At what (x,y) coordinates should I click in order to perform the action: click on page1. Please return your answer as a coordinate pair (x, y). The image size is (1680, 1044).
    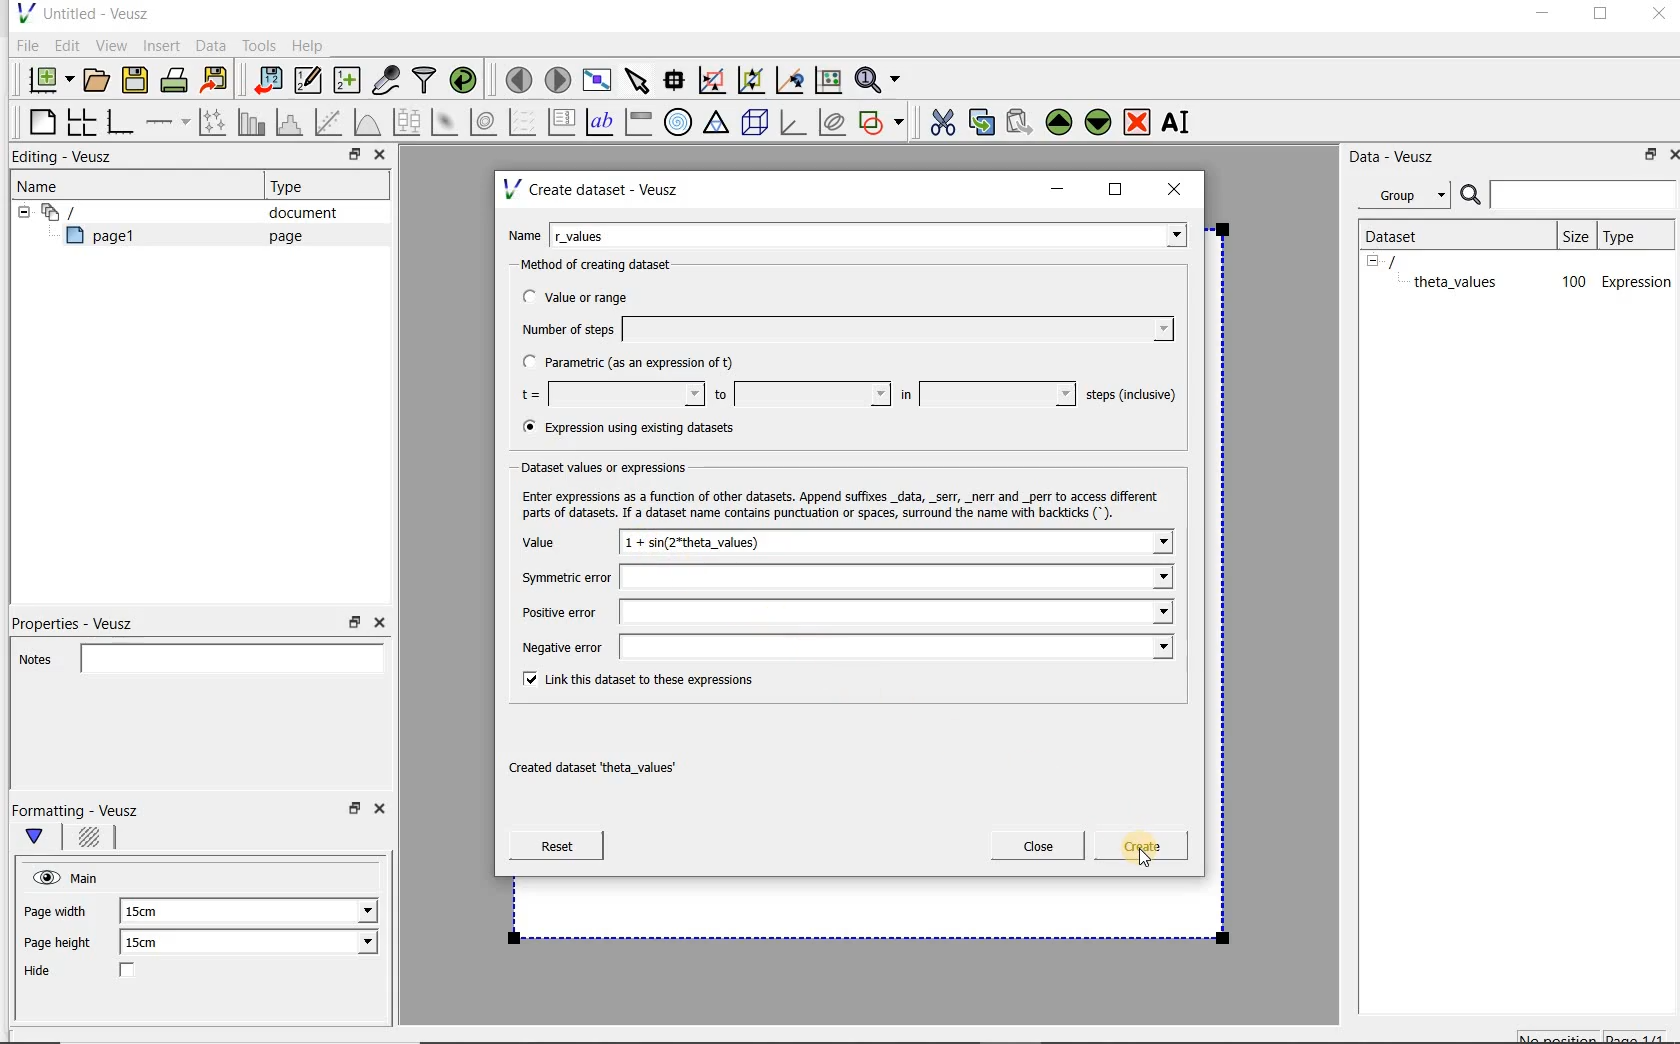
    Looking at the image, I should click on (109, 239).